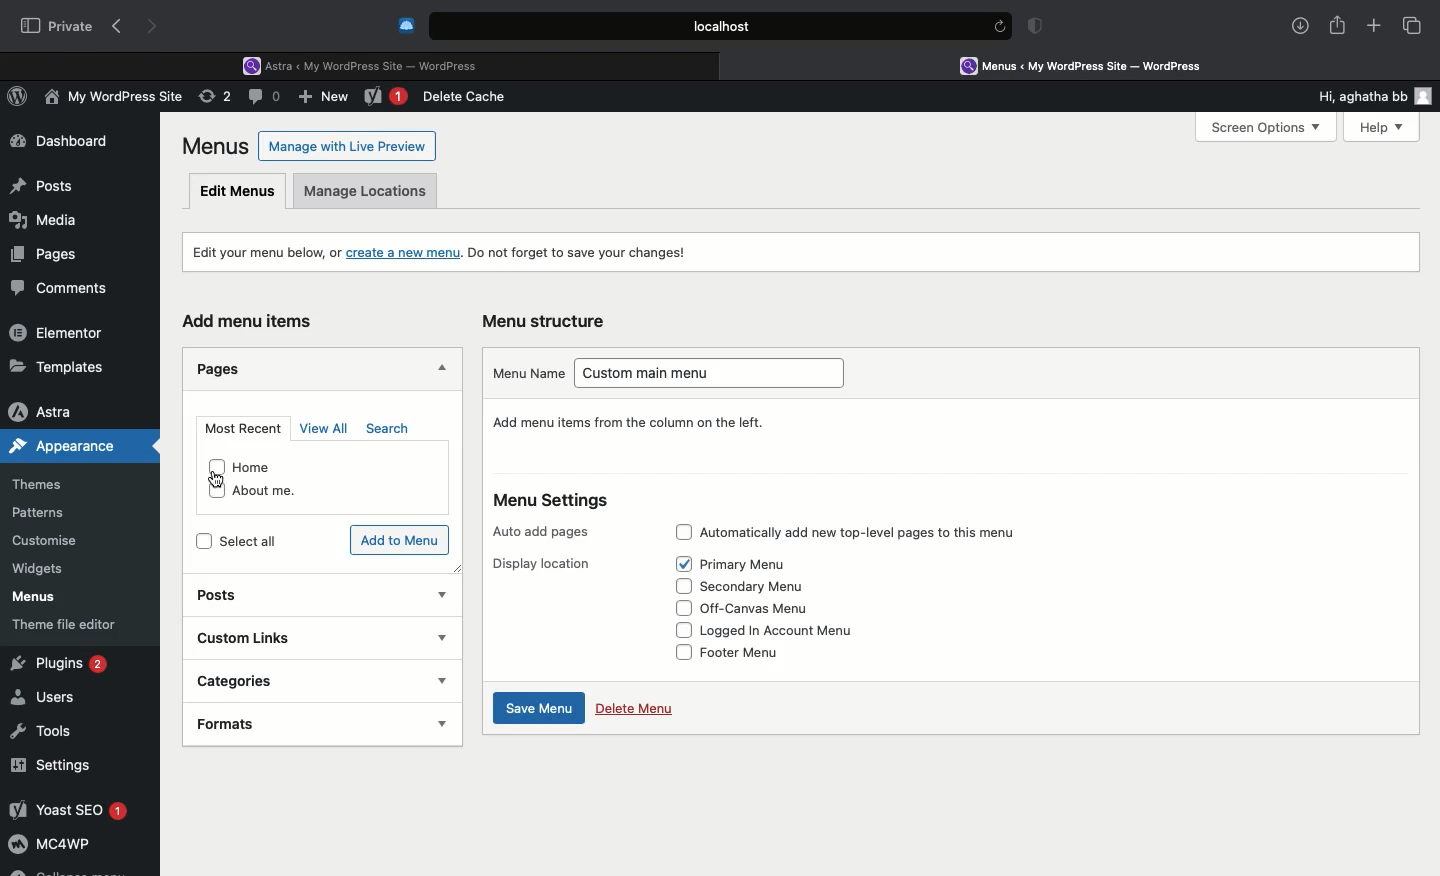 The width and height of the screenshot is (1440, 876). Describe the element at coordinates (68, 289) in the screenshot. I see `Comments` at that location.